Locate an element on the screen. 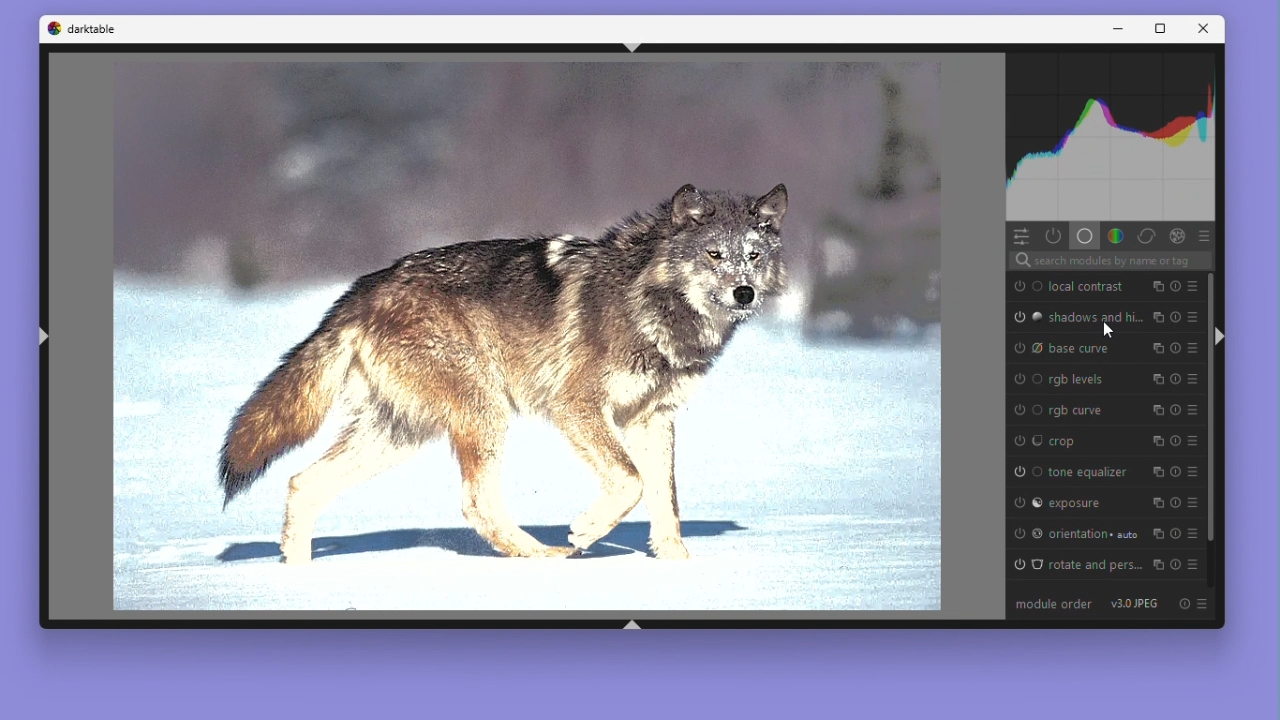 The width and height of the screenshot is (1280, 720). multiple instance actions is located at coordinates (1157, 472).